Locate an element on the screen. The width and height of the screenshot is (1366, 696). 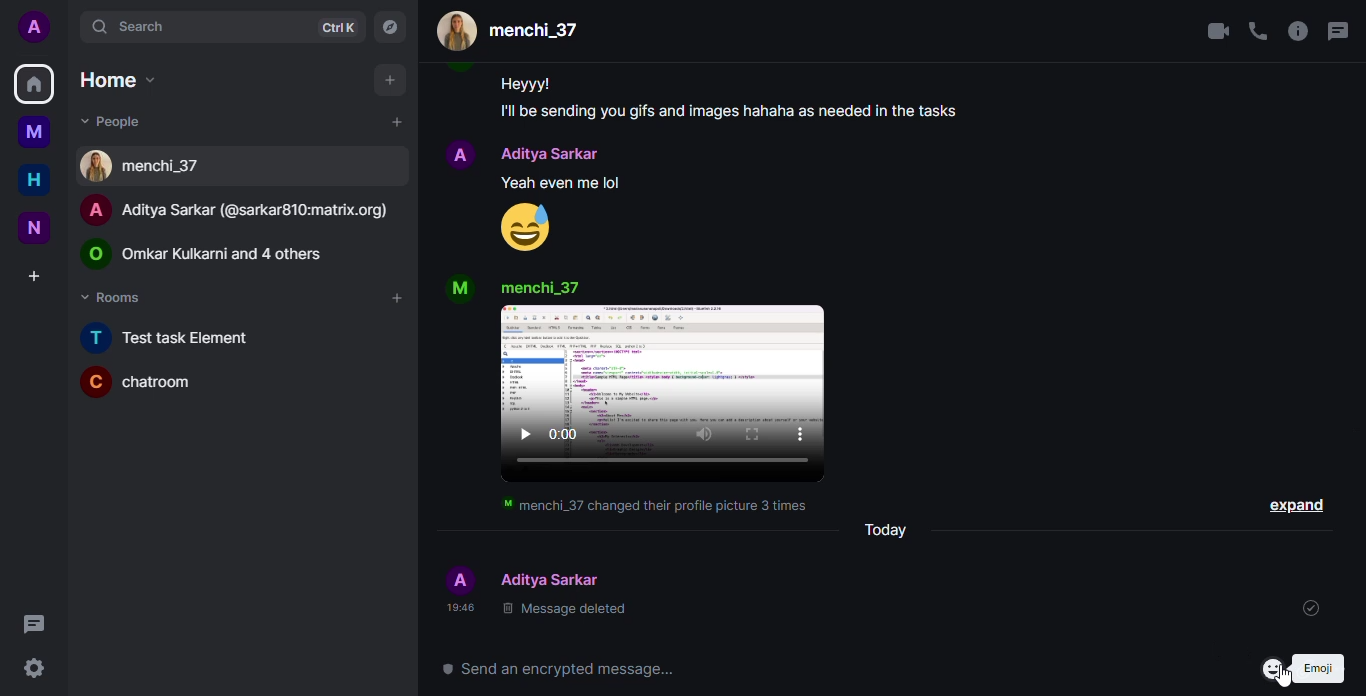
rooms is located at coordinates (115, 297).